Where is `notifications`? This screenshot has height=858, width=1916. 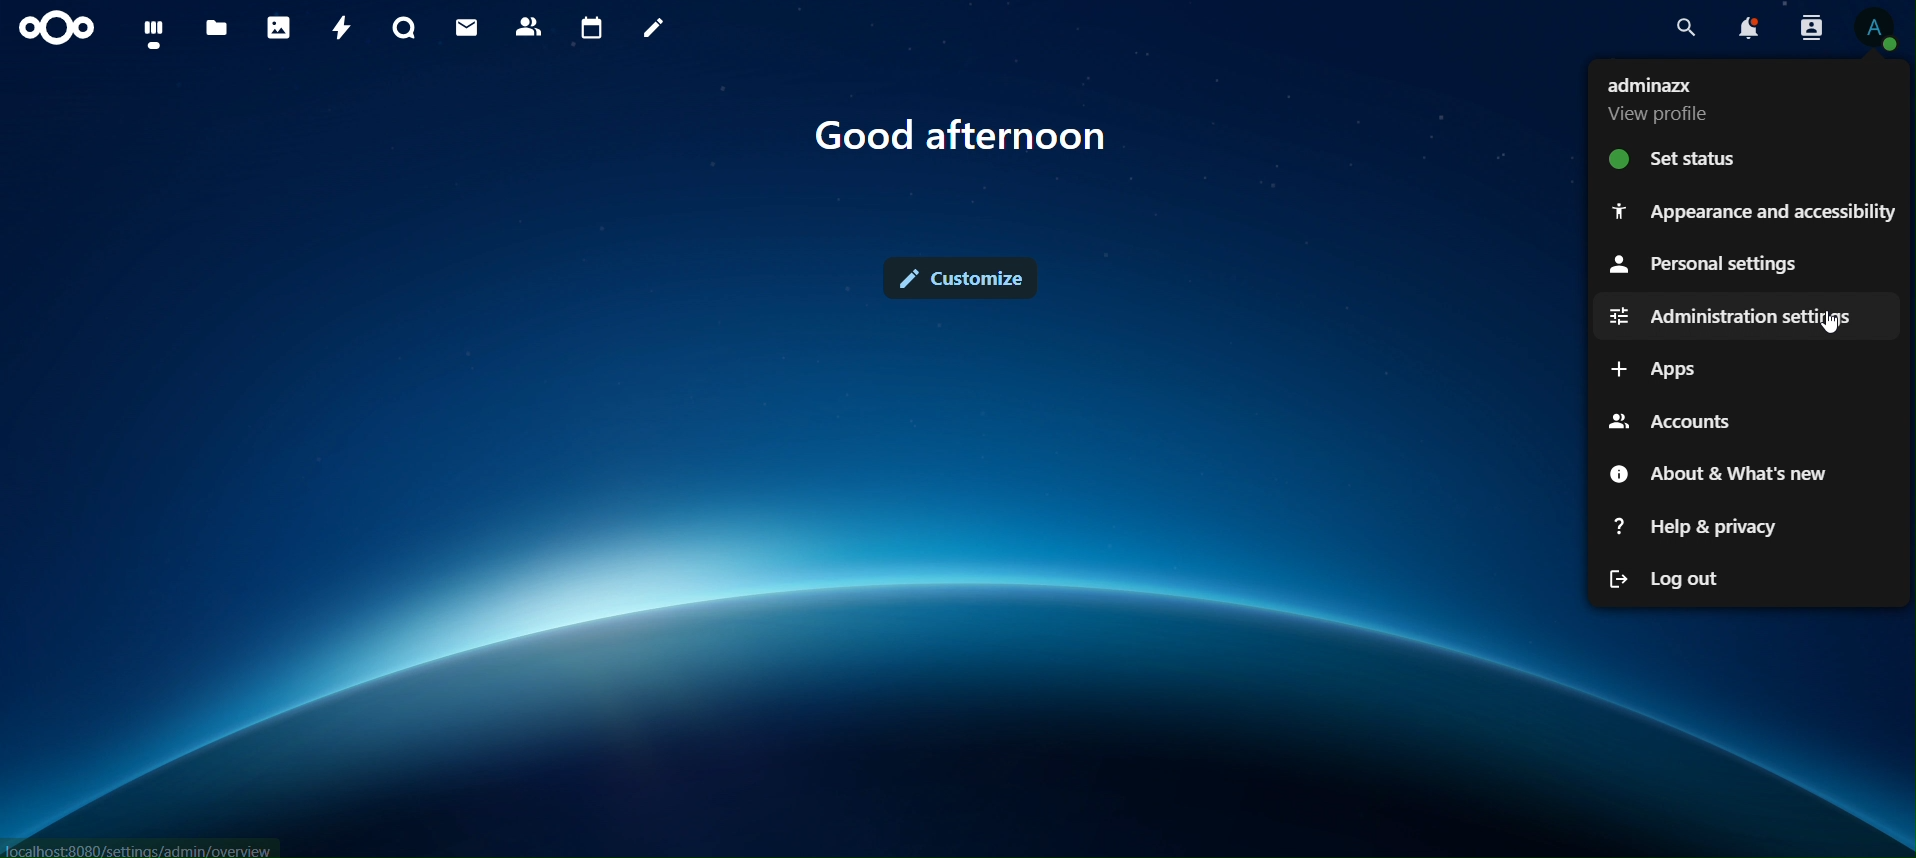
notifications is located at coordinates (1745, 28).